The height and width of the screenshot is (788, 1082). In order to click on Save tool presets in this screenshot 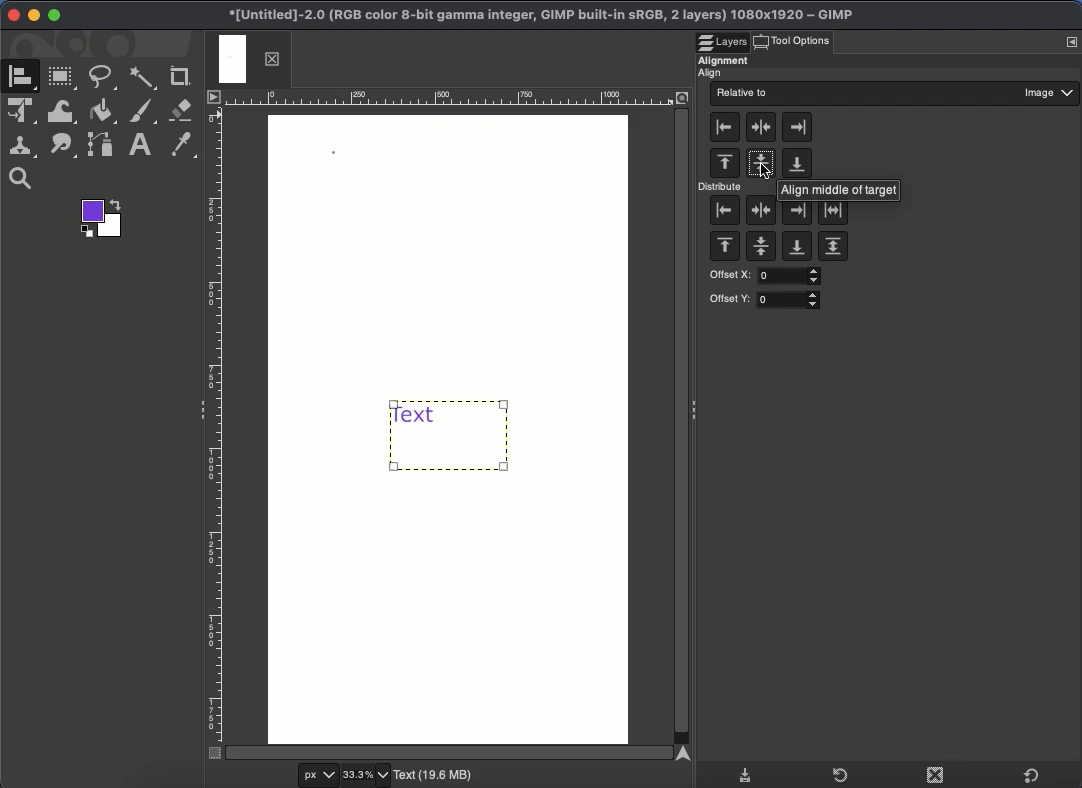, I will do `click(747, 773)`.